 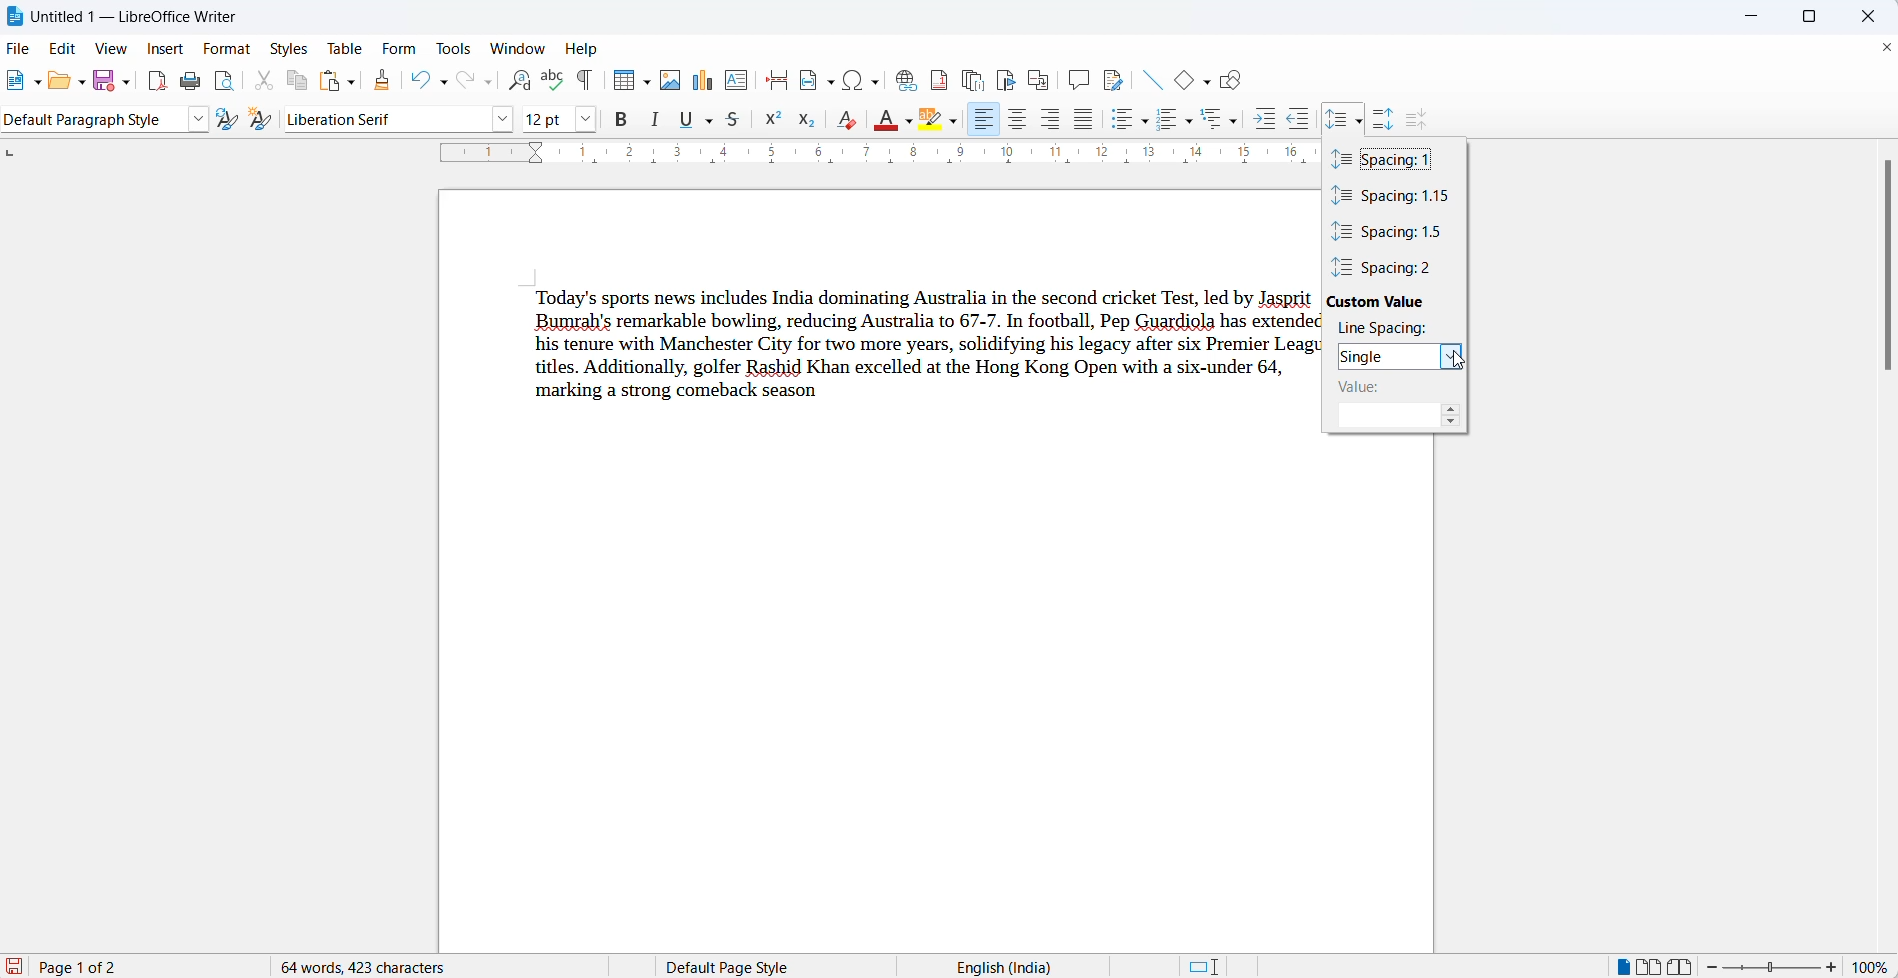 What do you see at coordinates (1376, 389) in the screenshot?
I see `value` at bounding box center [1376, 389].